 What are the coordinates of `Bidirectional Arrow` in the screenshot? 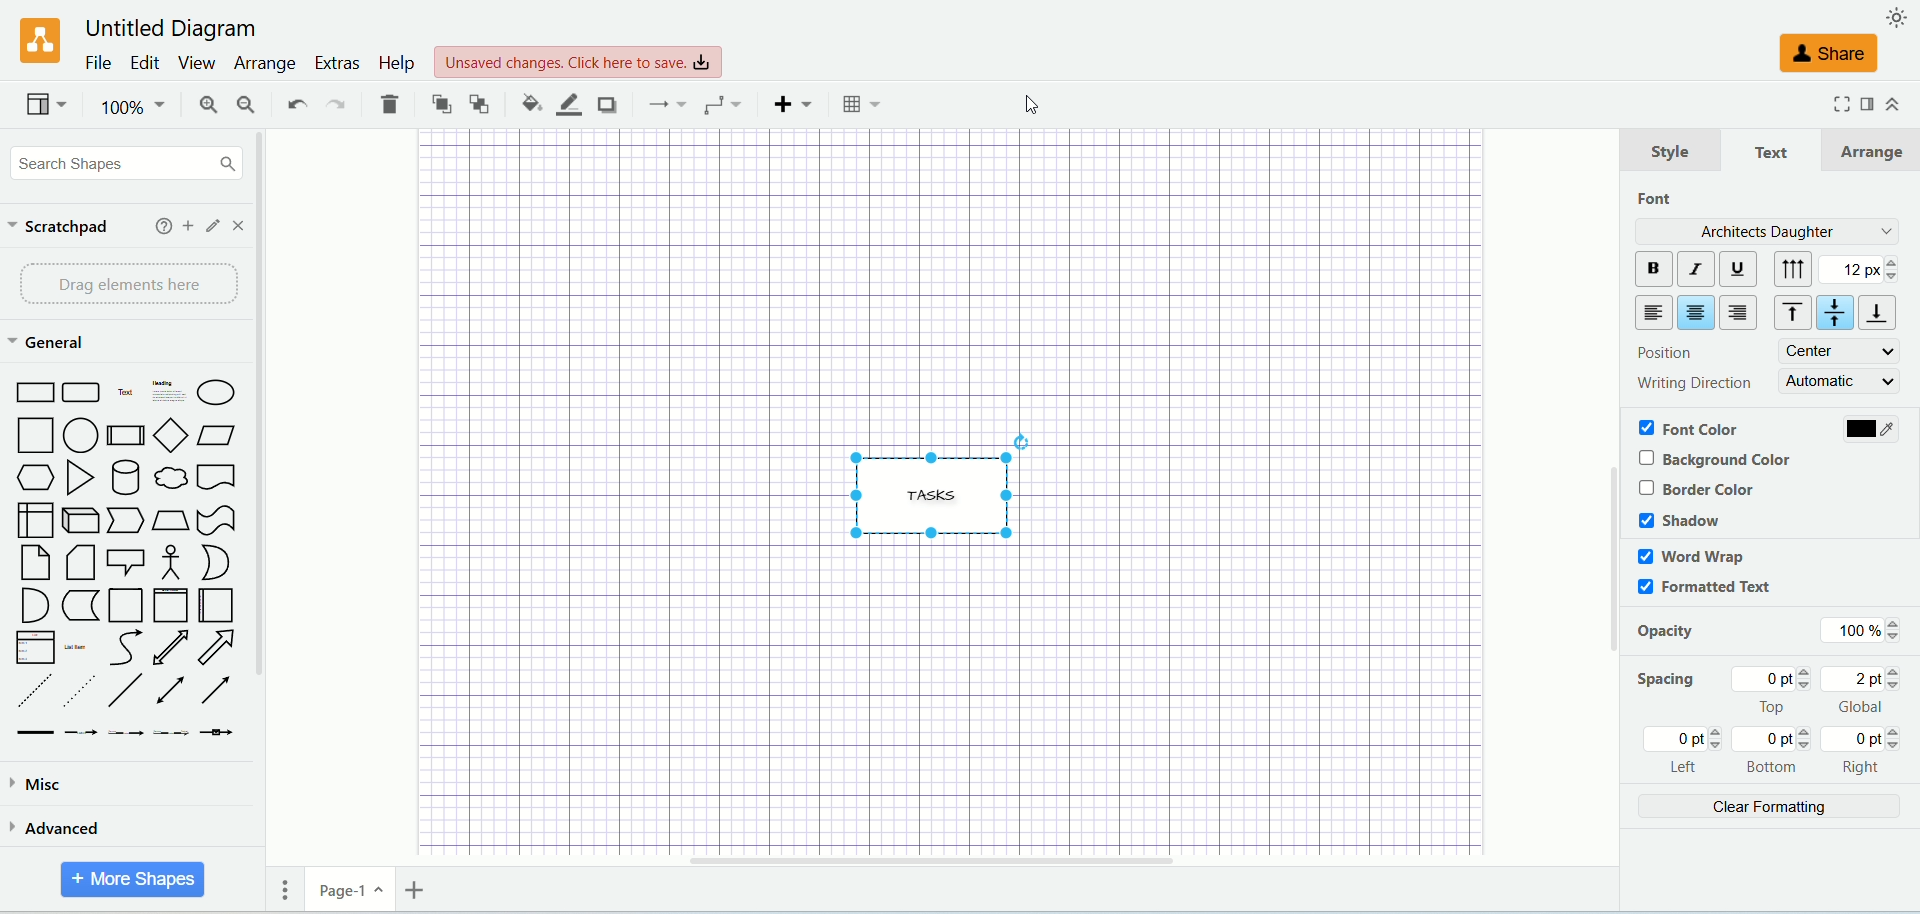 It's located at (173, 692).